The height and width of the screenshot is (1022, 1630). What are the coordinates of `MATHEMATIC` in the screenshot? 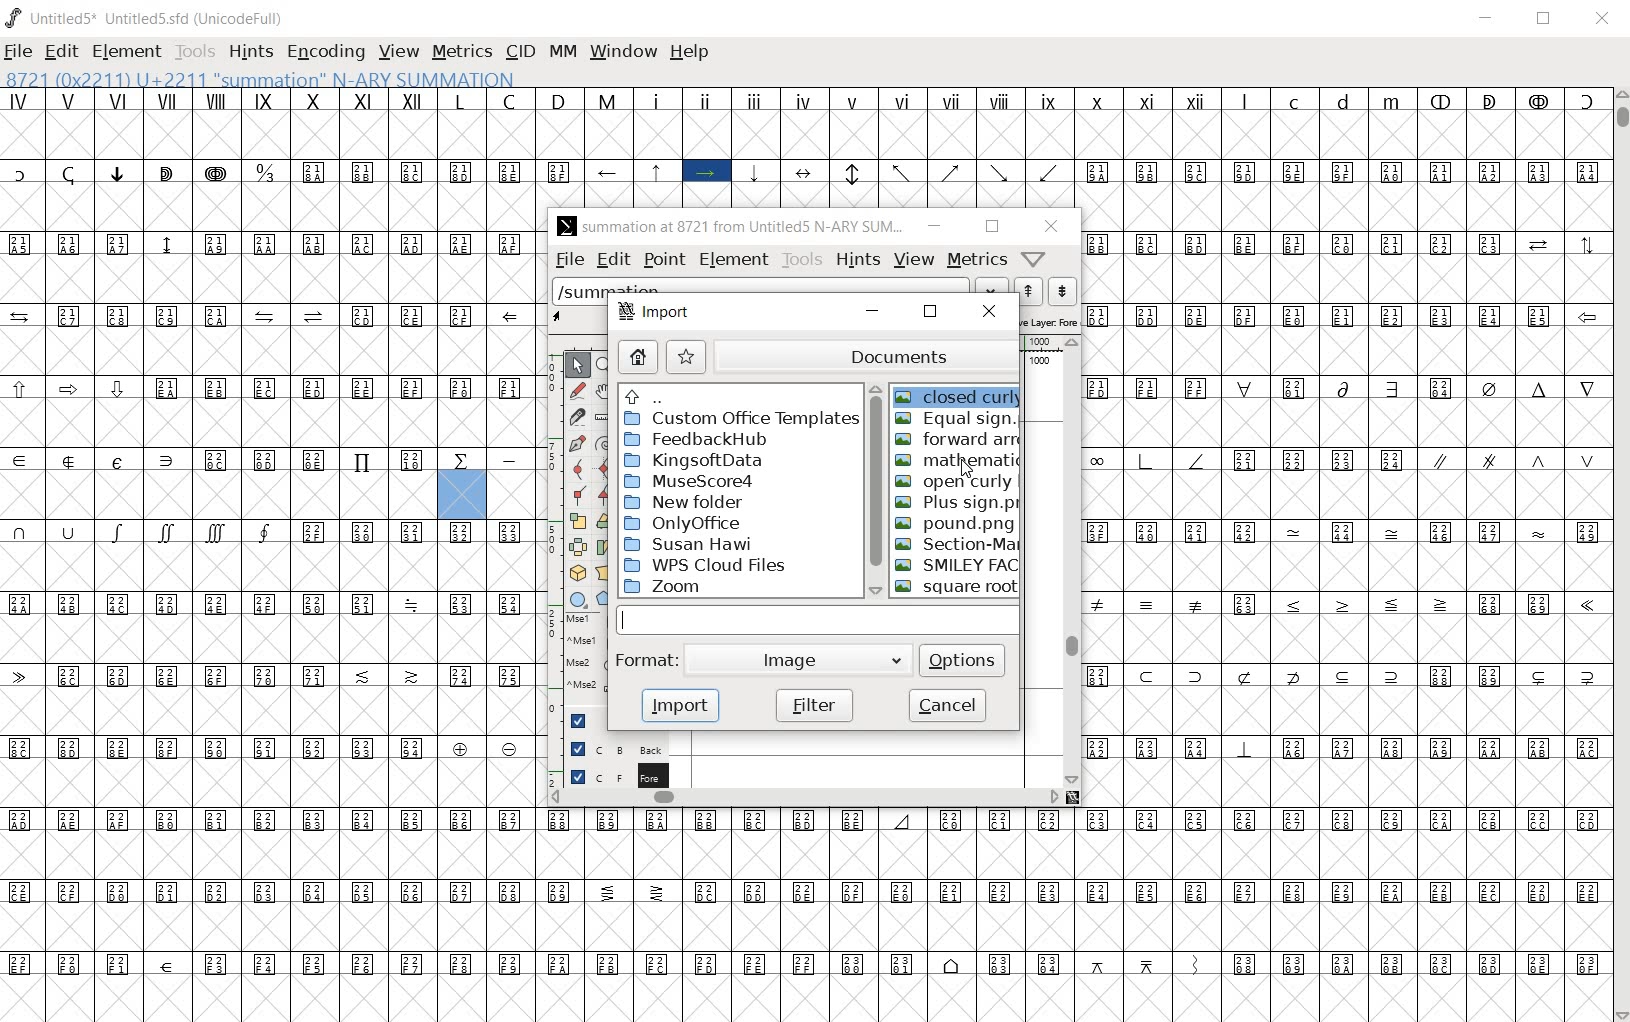 It's located at (957, 459).